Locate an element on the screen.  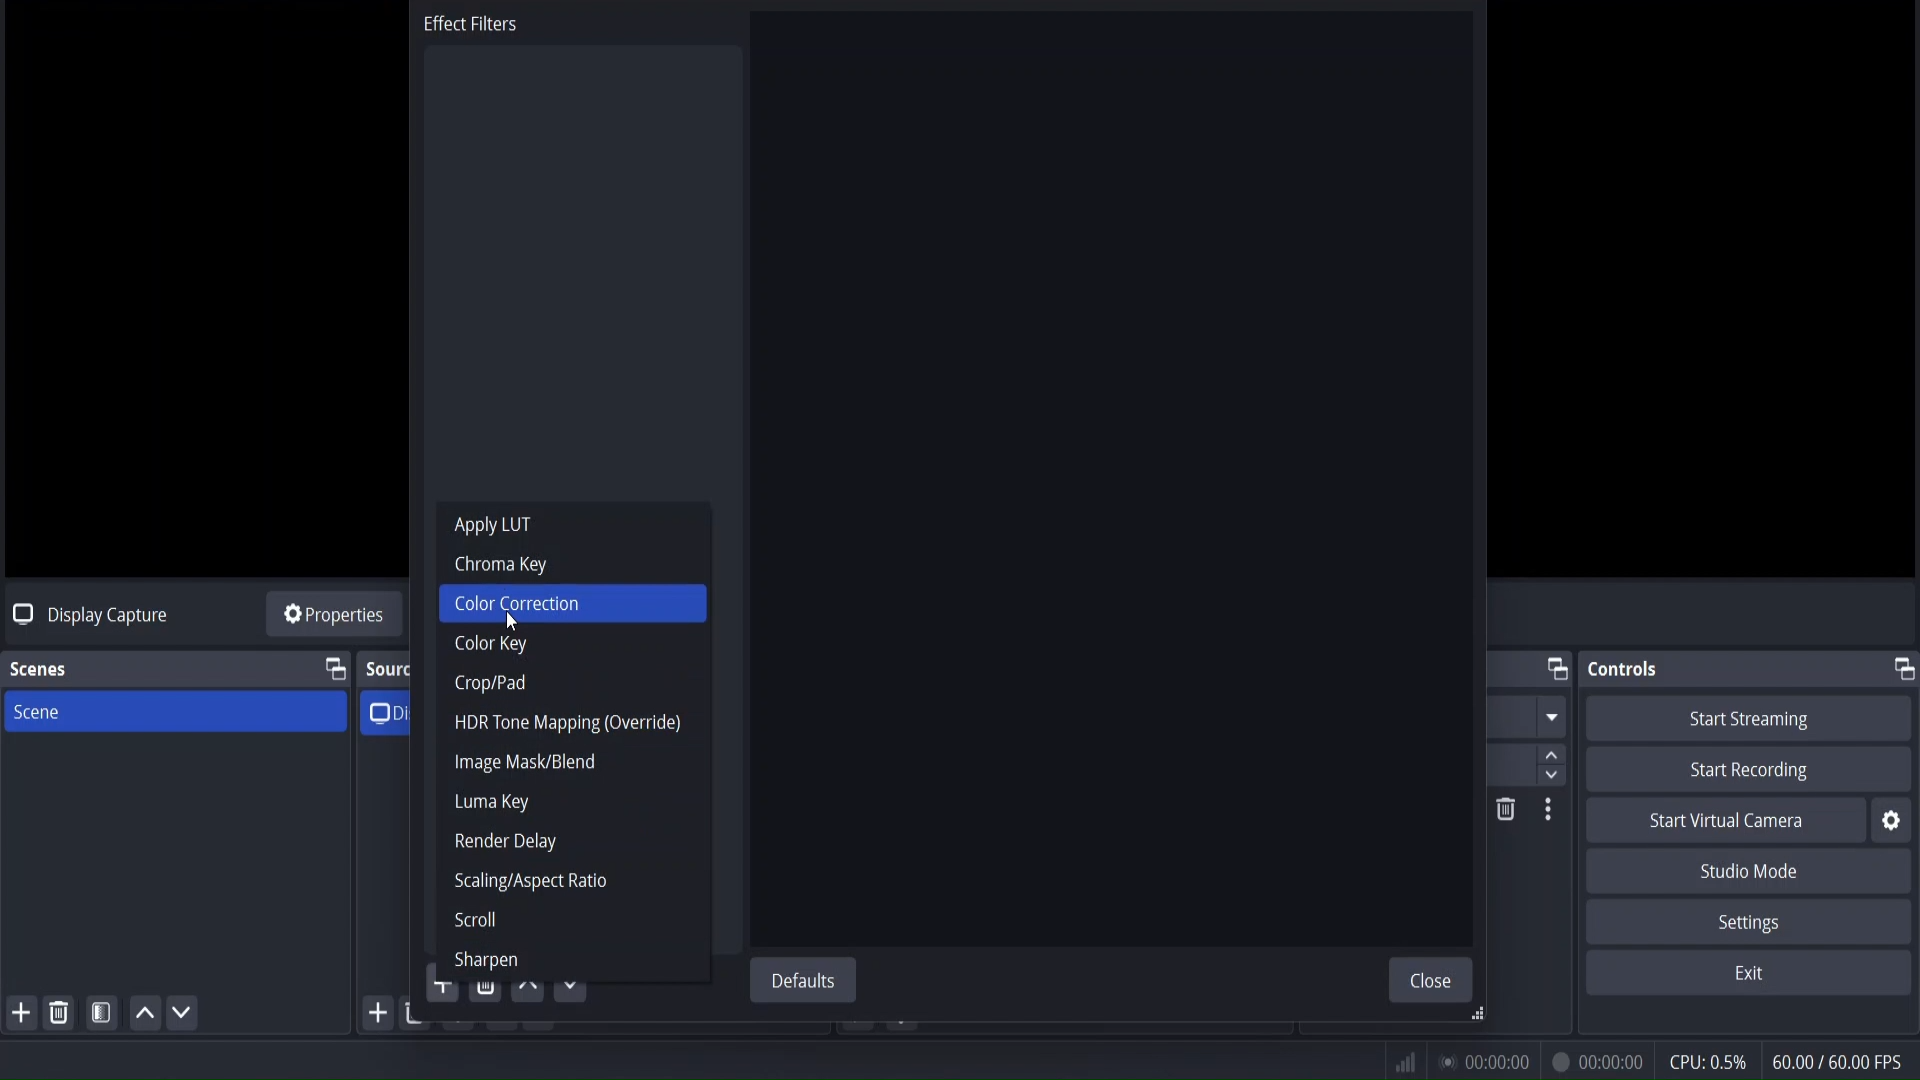
change tab layout is located at coordinates (334, 670).